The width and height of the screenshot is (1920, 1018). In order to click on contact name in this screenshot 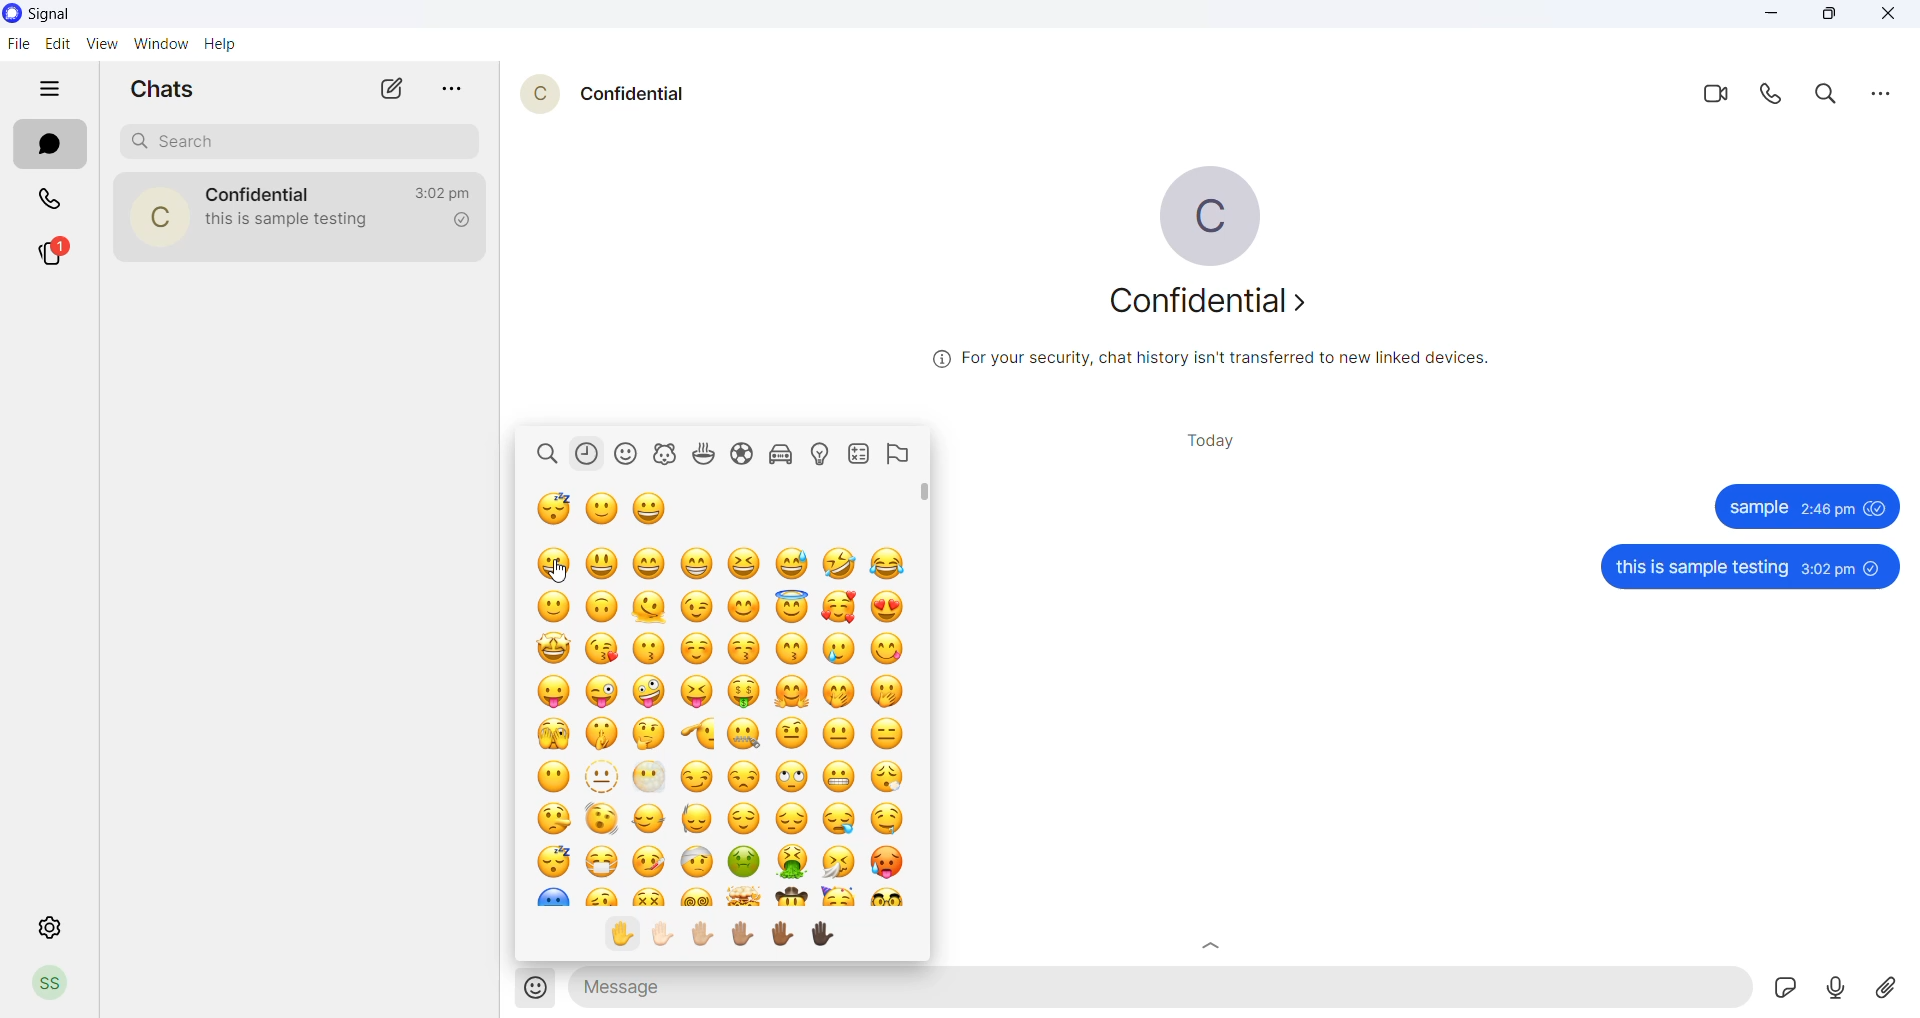, I will do `click(259, 193)`.